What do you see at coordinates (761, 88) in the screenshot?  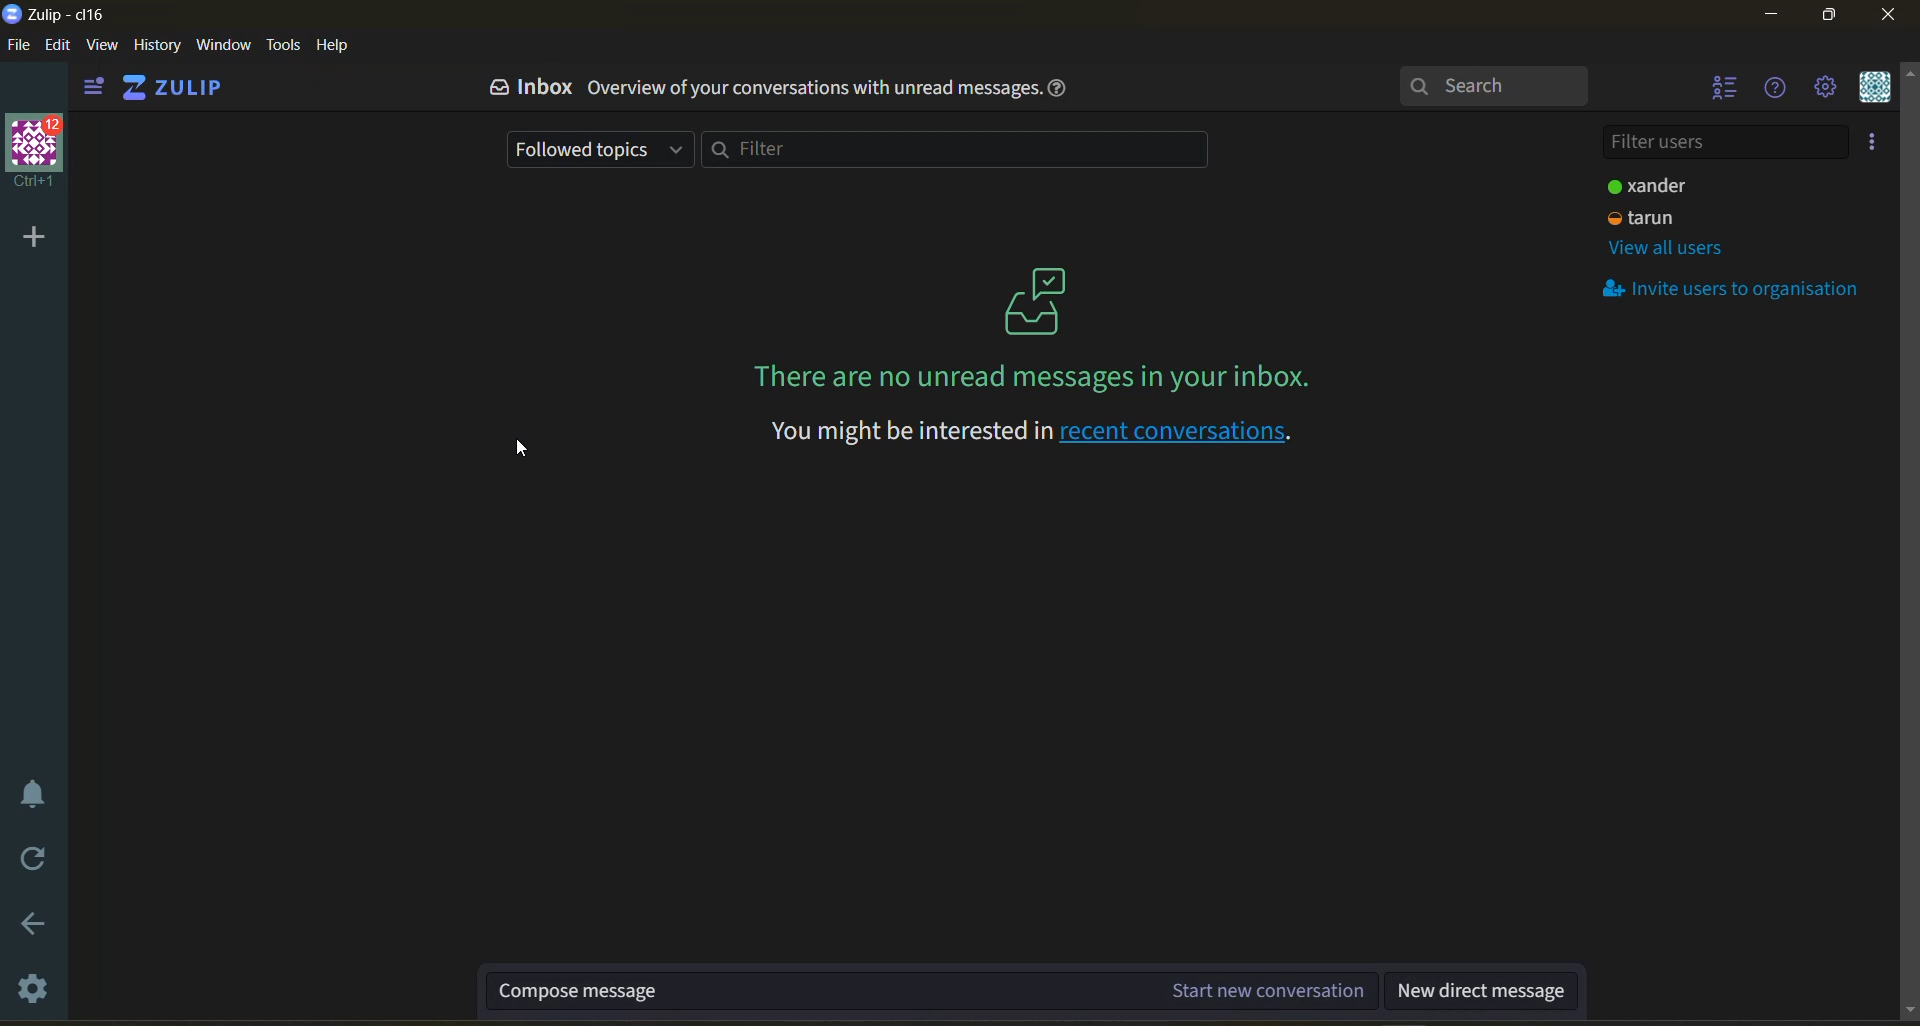 I see `inbox overview of your conversation with unread messages` at bounding box center [761, 88].